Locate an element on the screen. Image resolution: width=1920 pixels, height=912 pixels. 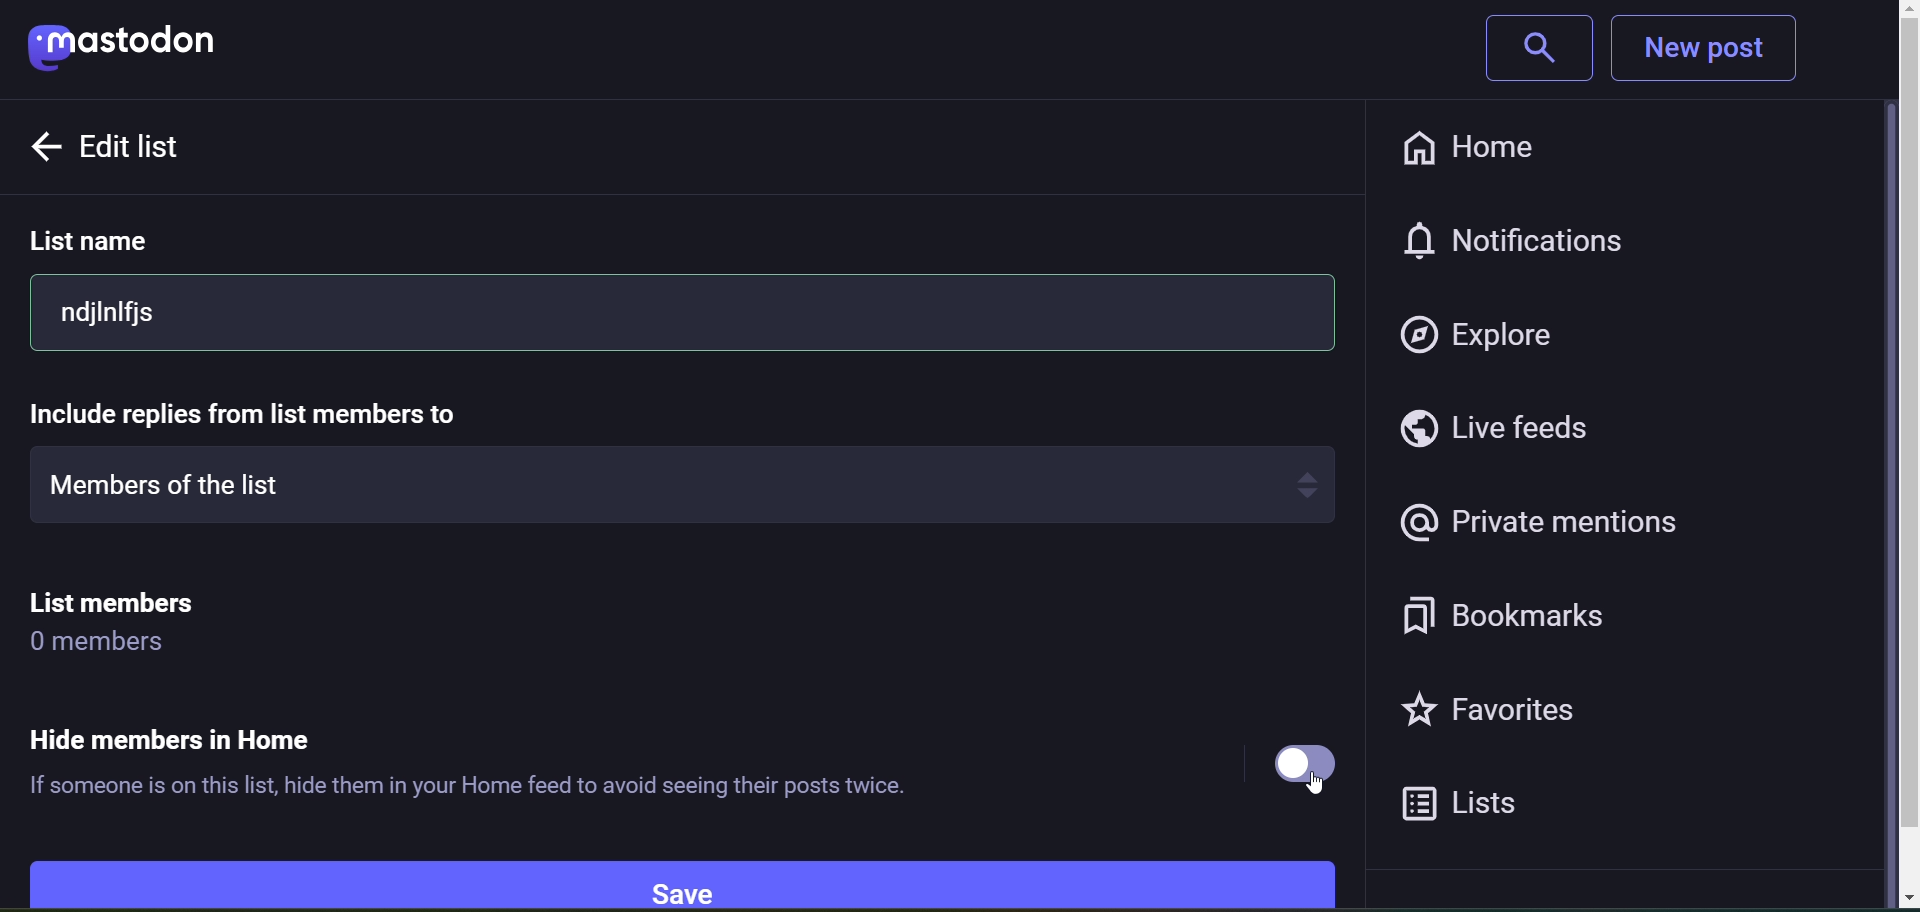
list name is located at coordinates (114, 243).